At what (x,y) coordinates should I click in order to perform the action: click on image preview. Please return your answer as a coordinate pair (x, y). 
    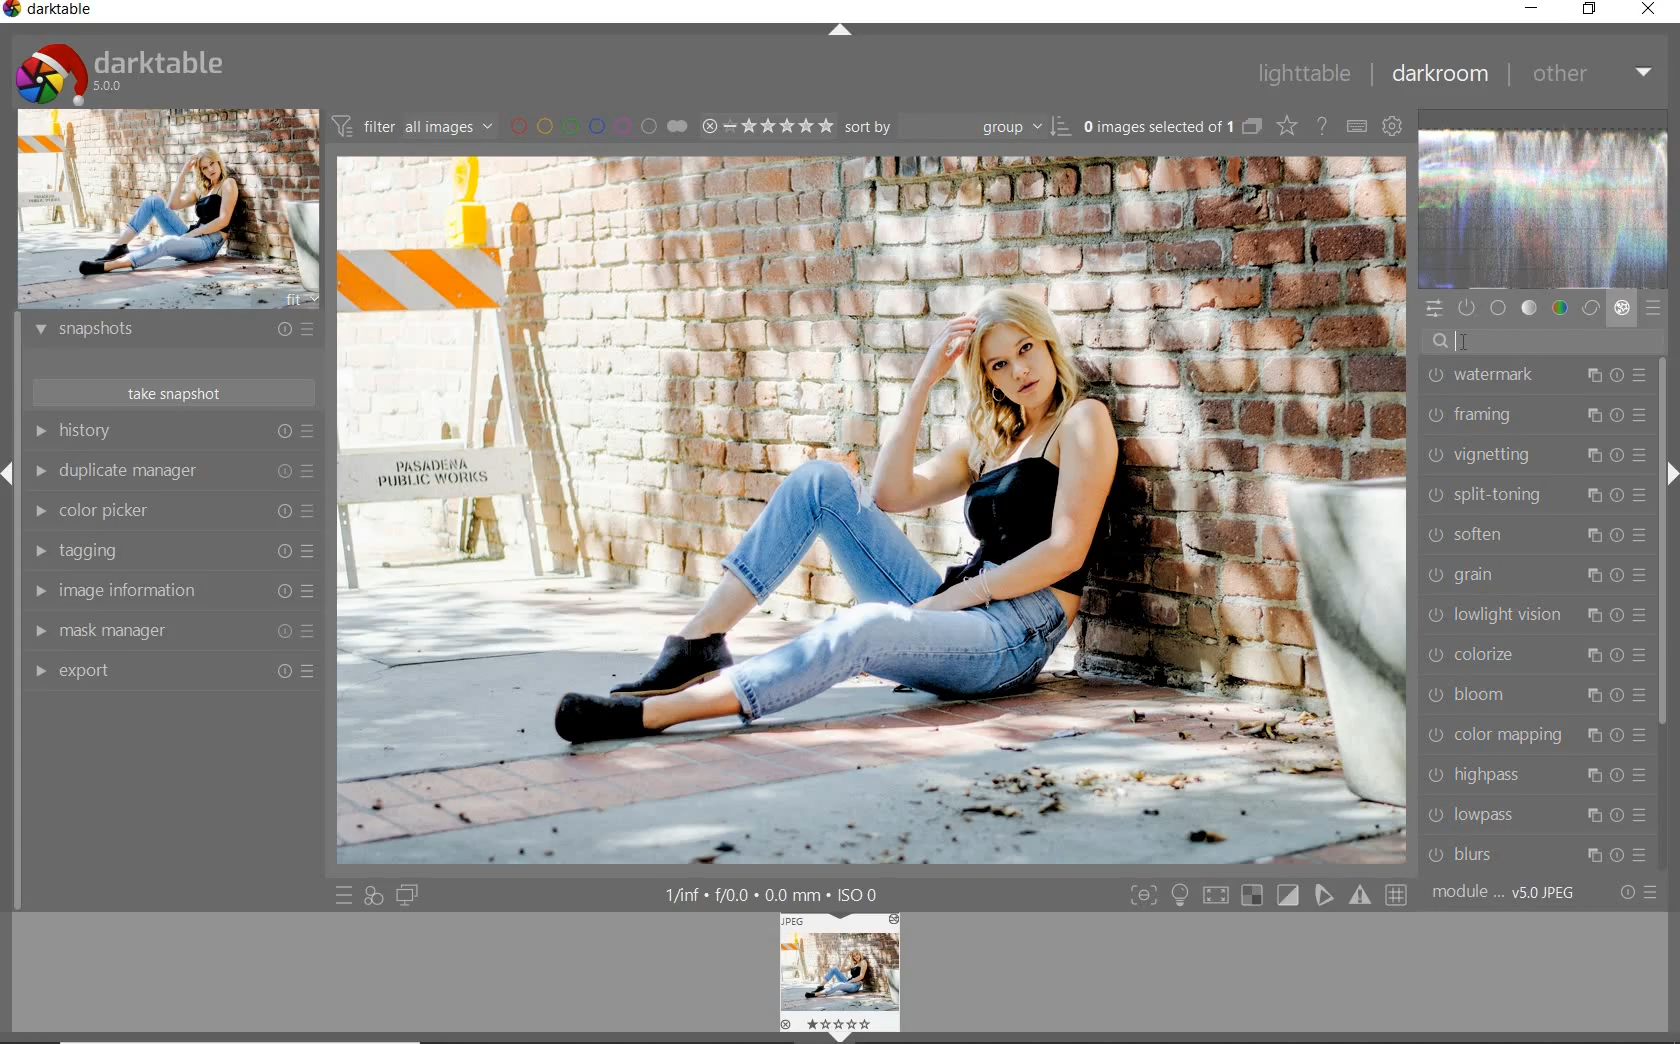
    Looking at the image, I should click on (167, 210).